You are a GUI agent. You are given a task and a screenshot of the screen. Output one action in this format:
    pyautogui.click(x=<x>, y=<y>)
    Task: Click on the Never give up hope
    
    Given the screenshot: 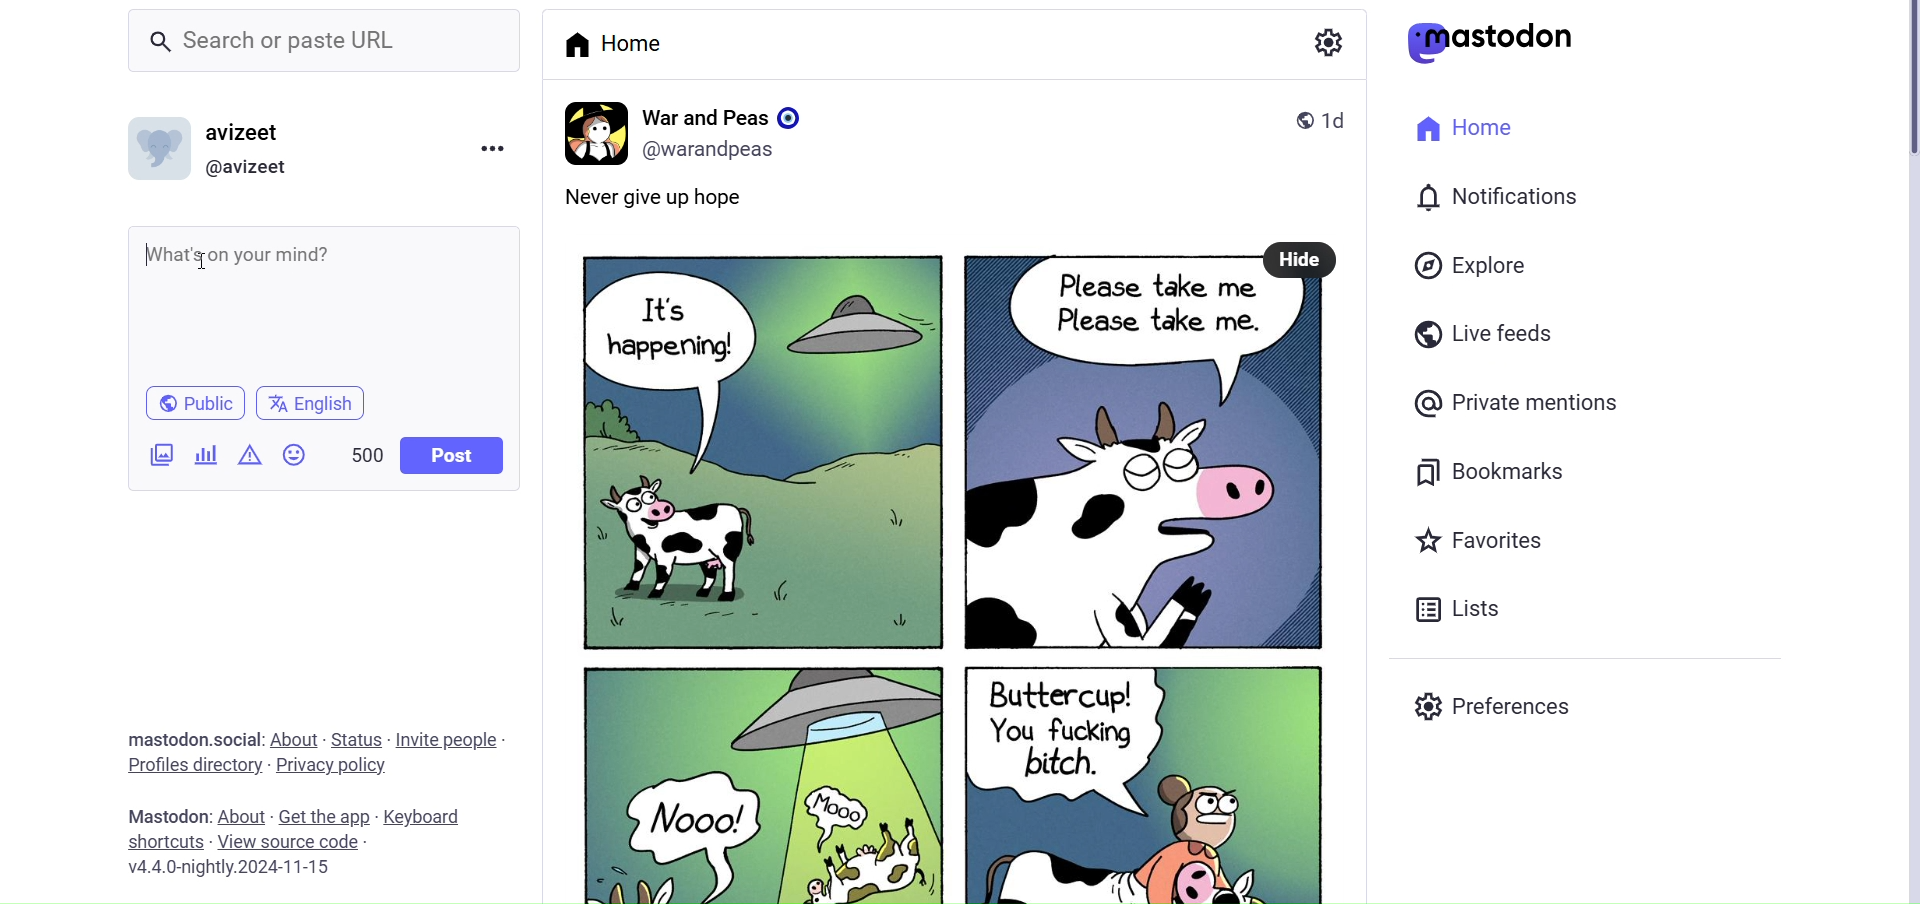 What is the action you would take?
    pyautogui.click(x=683, y=201)
    